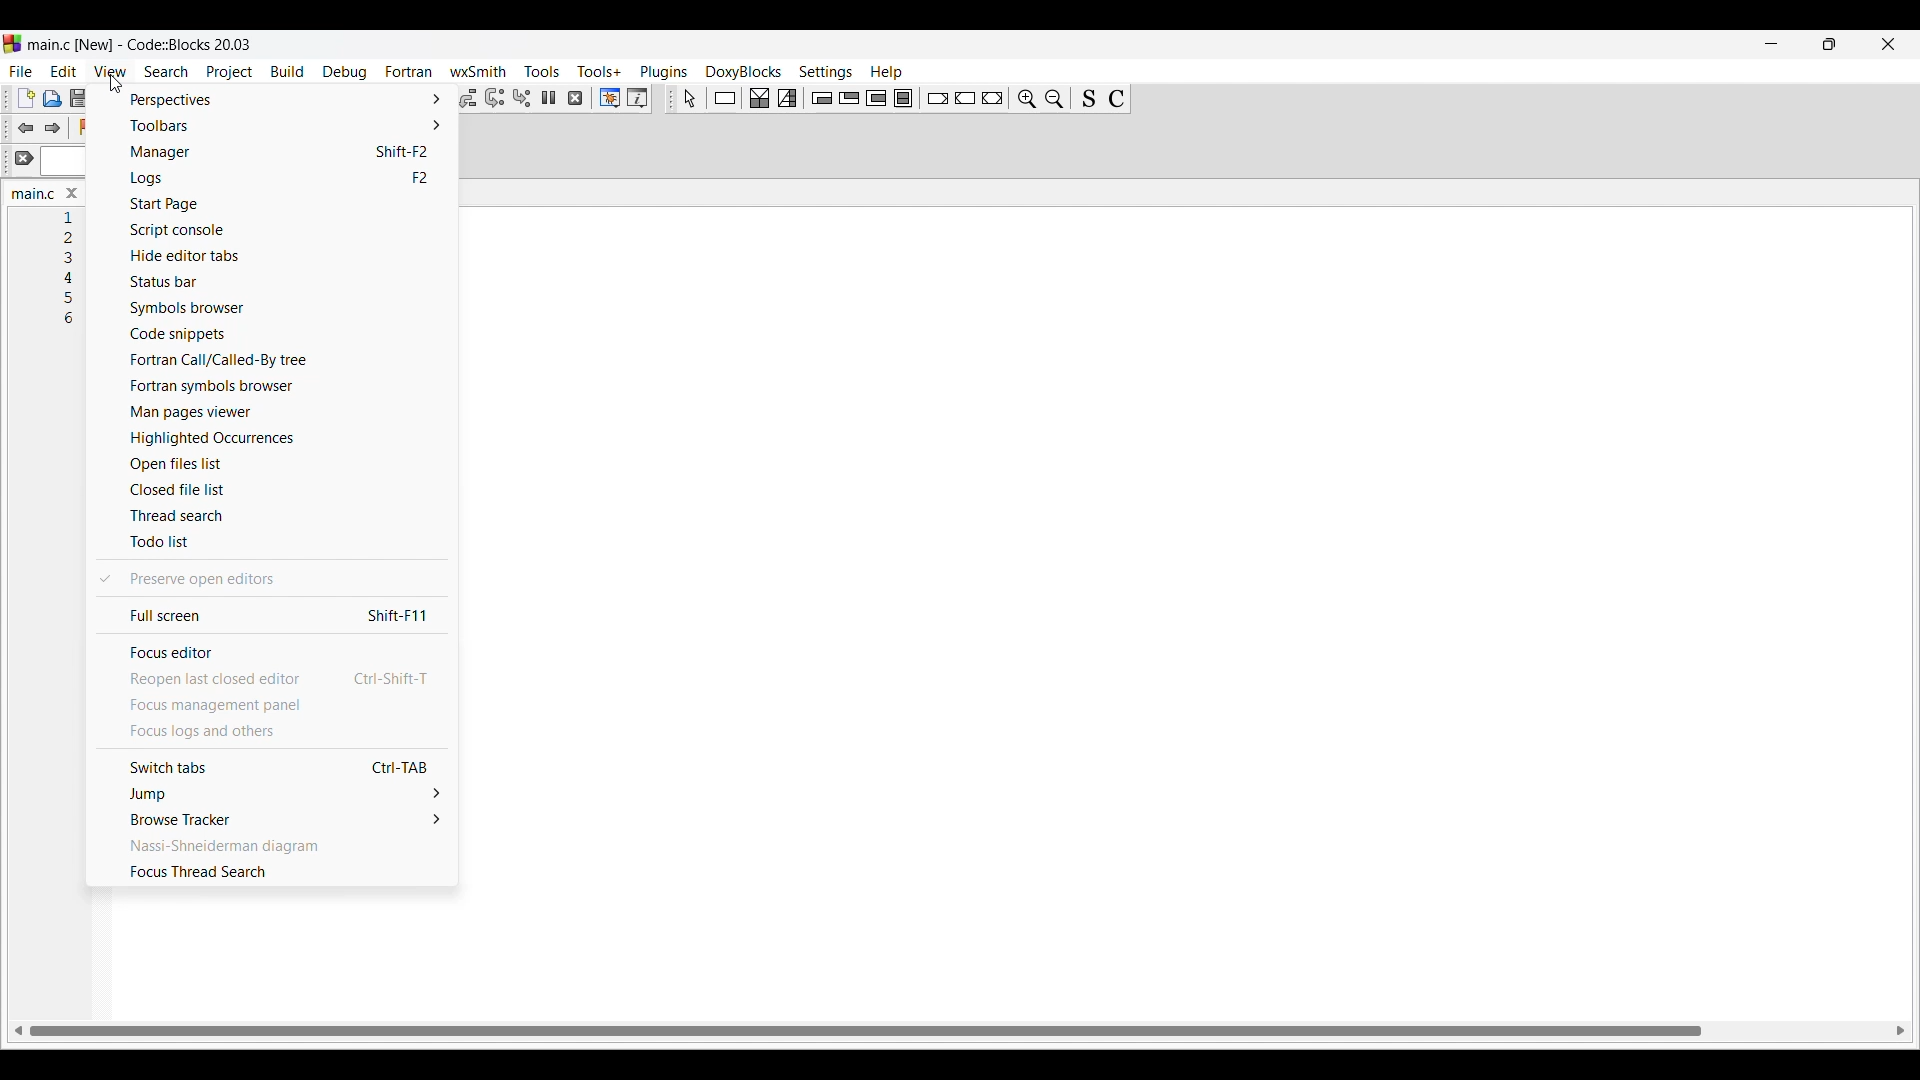 This screenshot has height=1080, width=1920. I want to click on Fortran menu, so click(408, 71).